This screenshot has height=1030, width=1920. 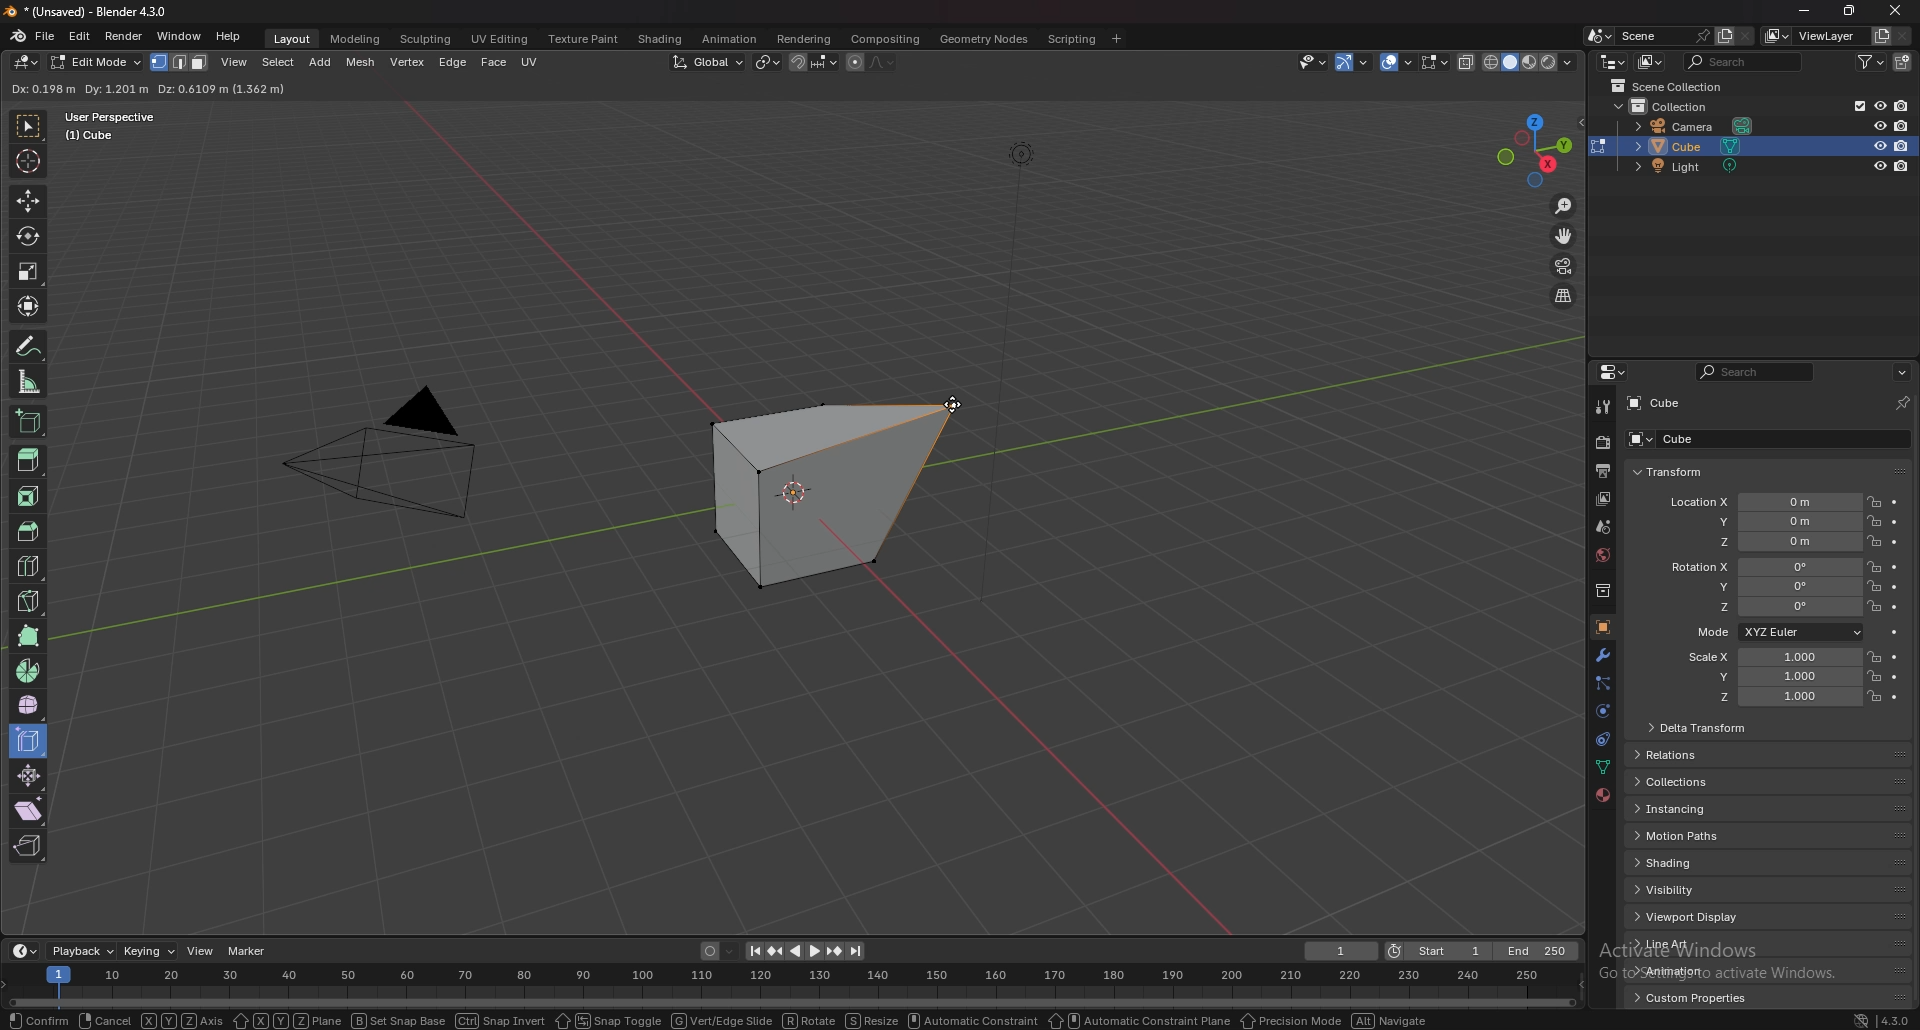 I want to click on show overlays, so click(x=1432, y=62).